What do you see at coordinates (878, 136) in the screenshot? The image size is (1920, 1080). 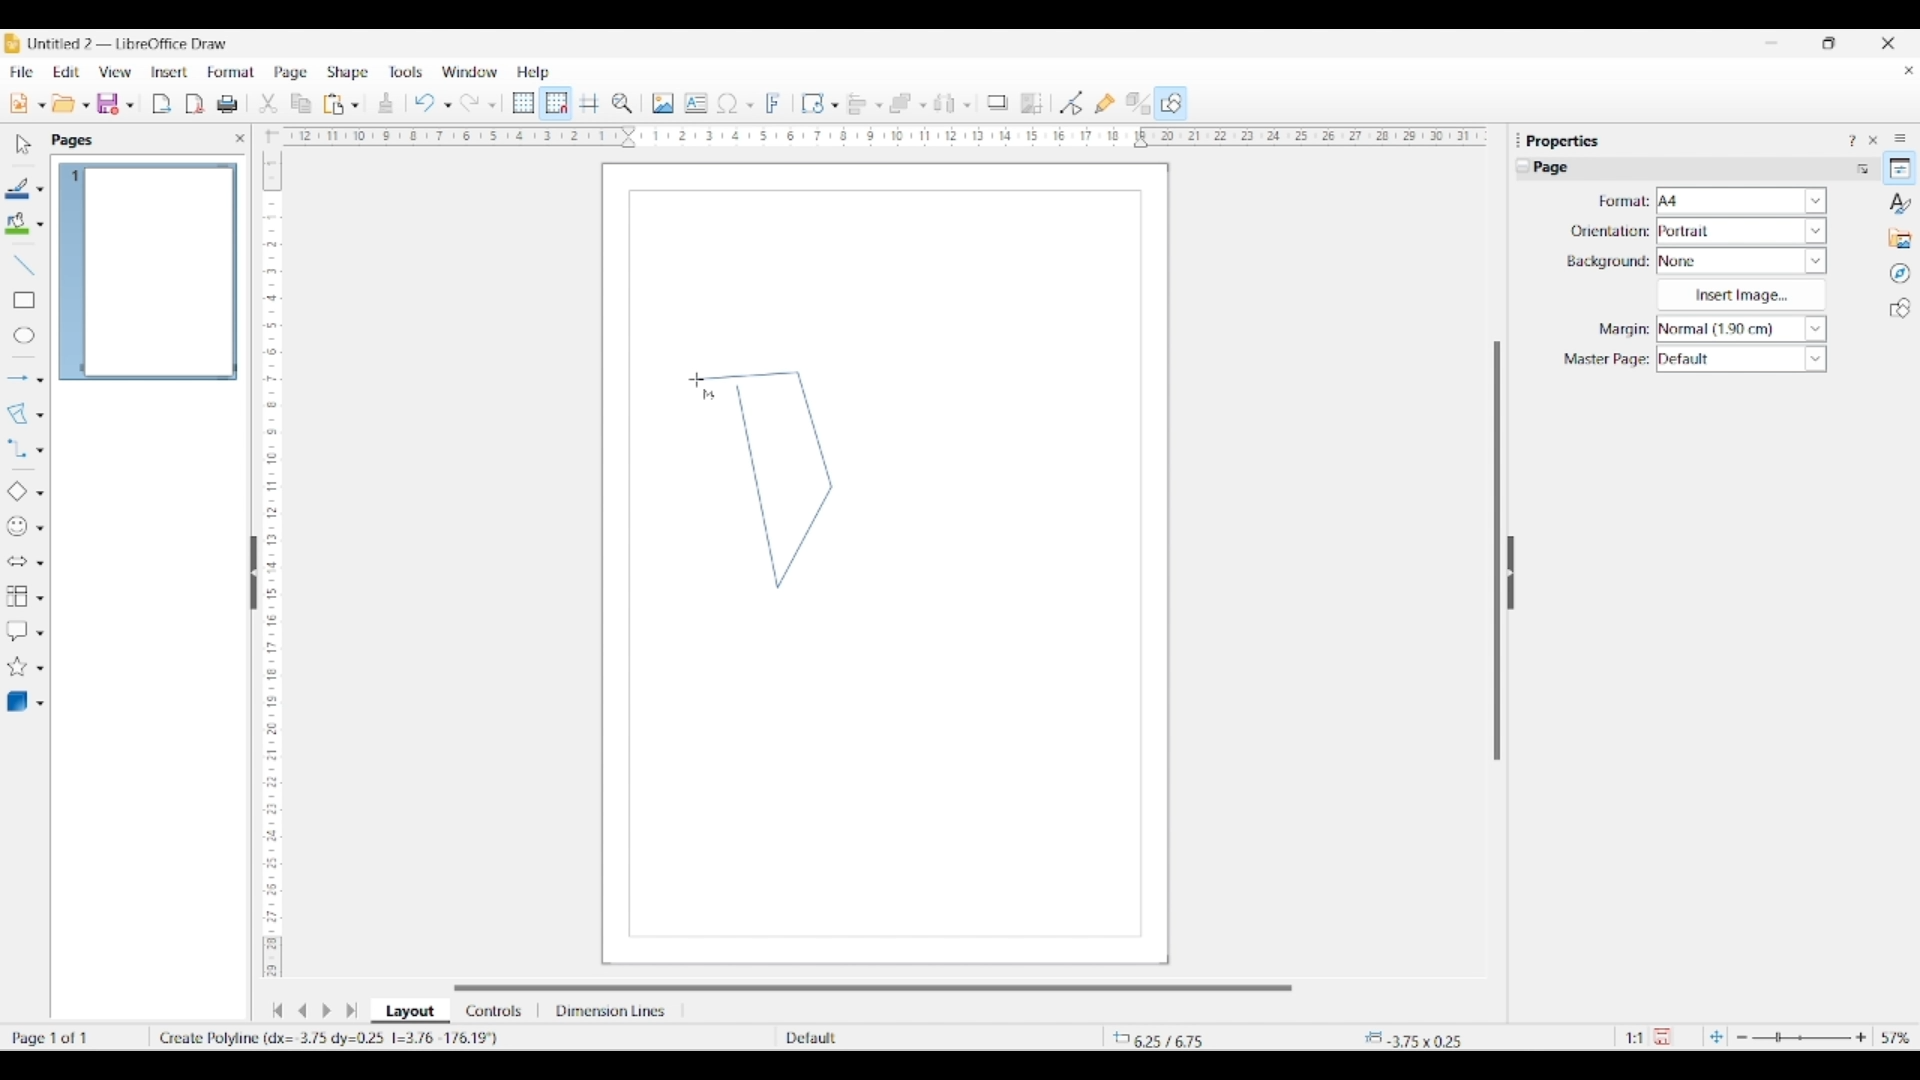 I see `Horizontal ruler` at bounding box center [878, 136].